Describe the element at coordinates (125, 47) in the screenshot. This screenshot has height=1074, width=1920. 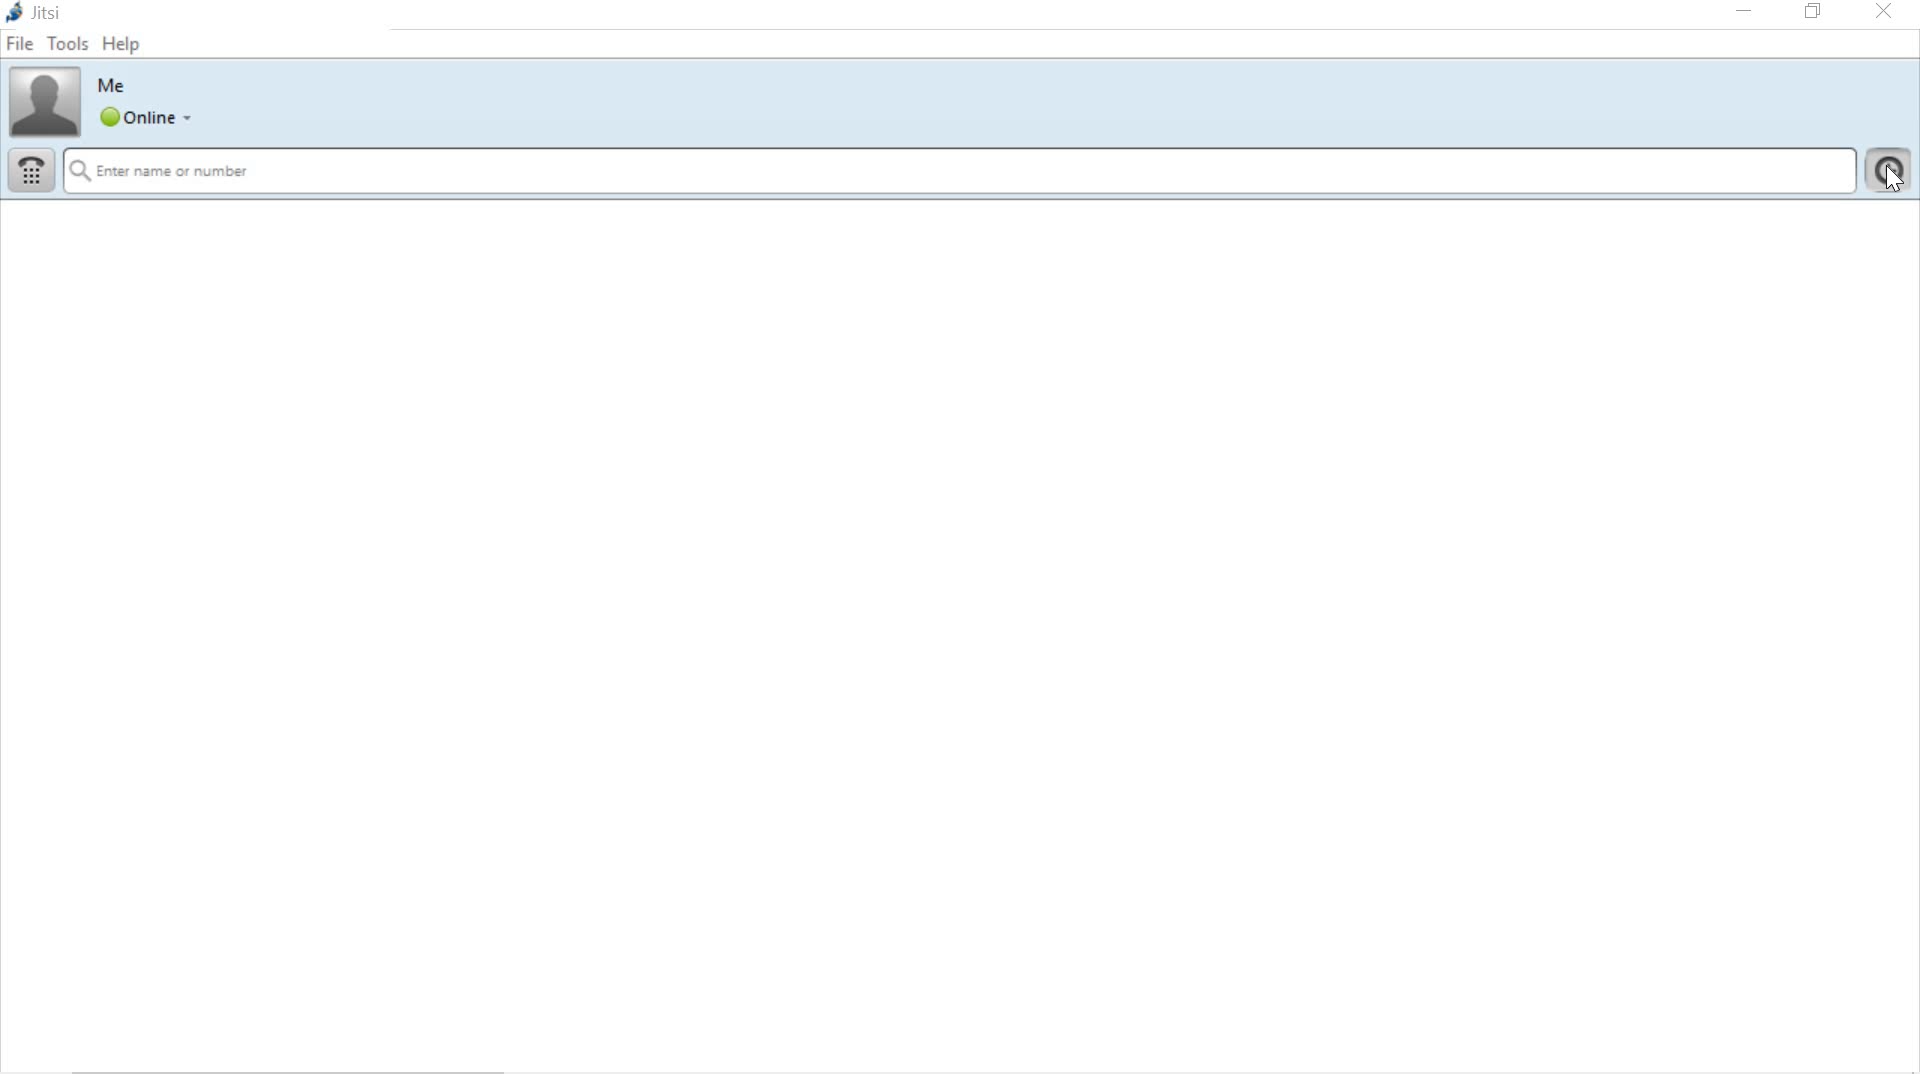
I see `help` at that location.